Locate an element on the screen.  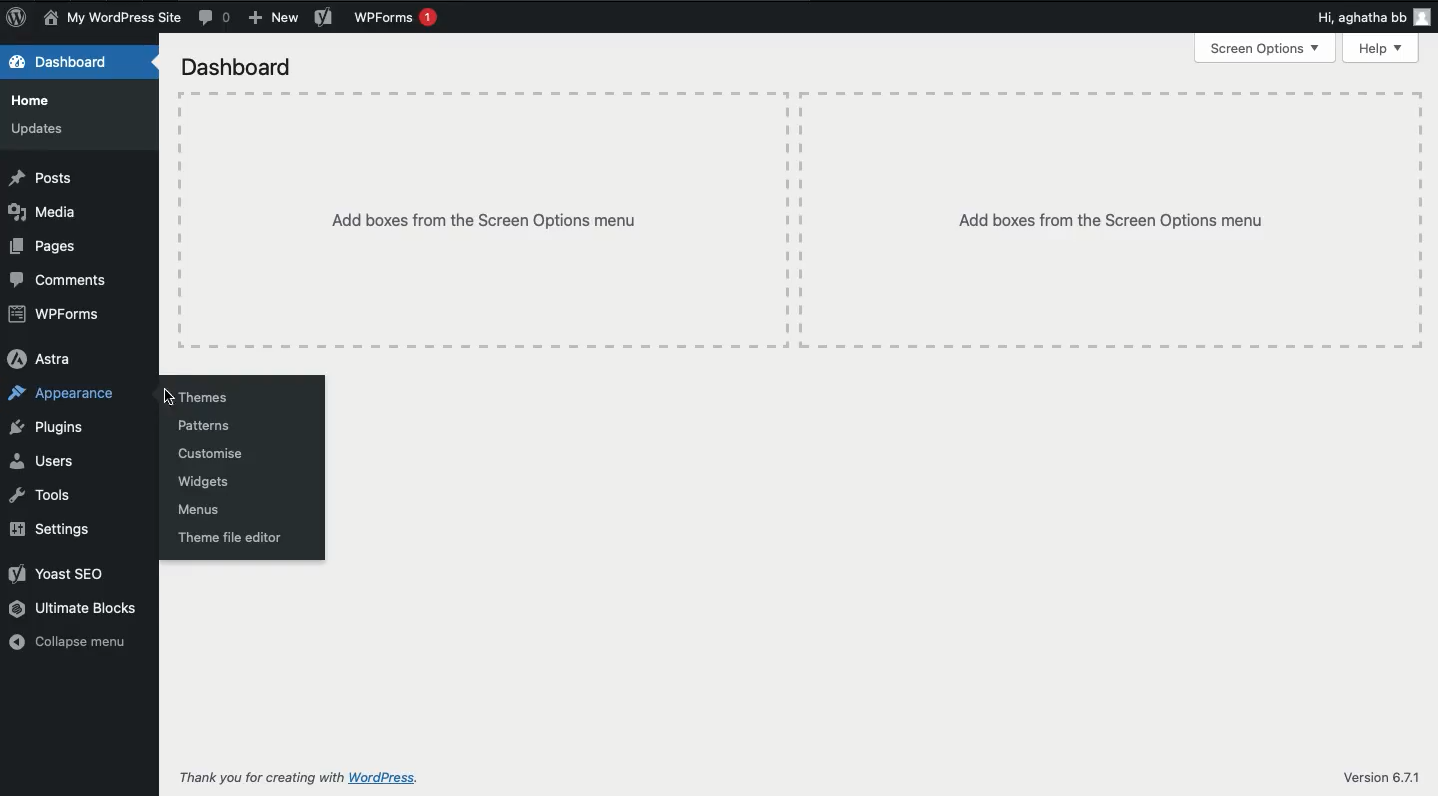
New is located at coordinates (271, 18).